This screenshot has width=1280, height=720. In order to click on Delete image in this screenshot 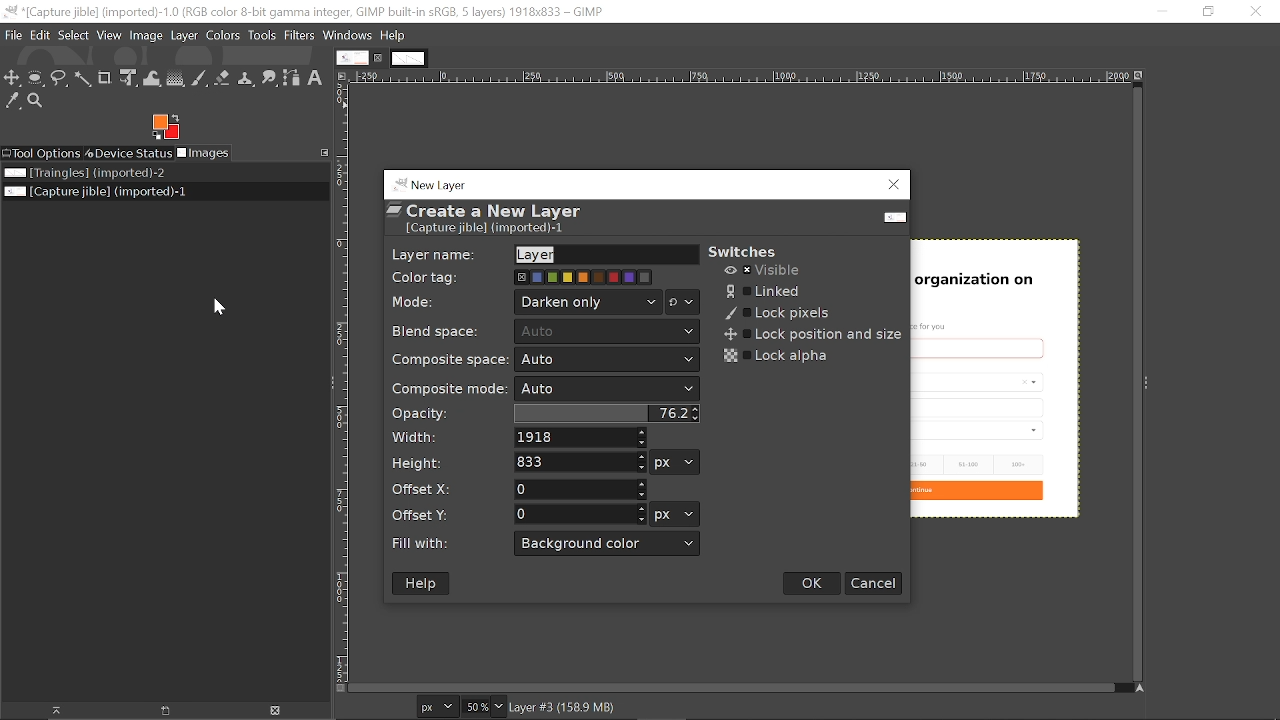, I will do `click(271, 711)`.